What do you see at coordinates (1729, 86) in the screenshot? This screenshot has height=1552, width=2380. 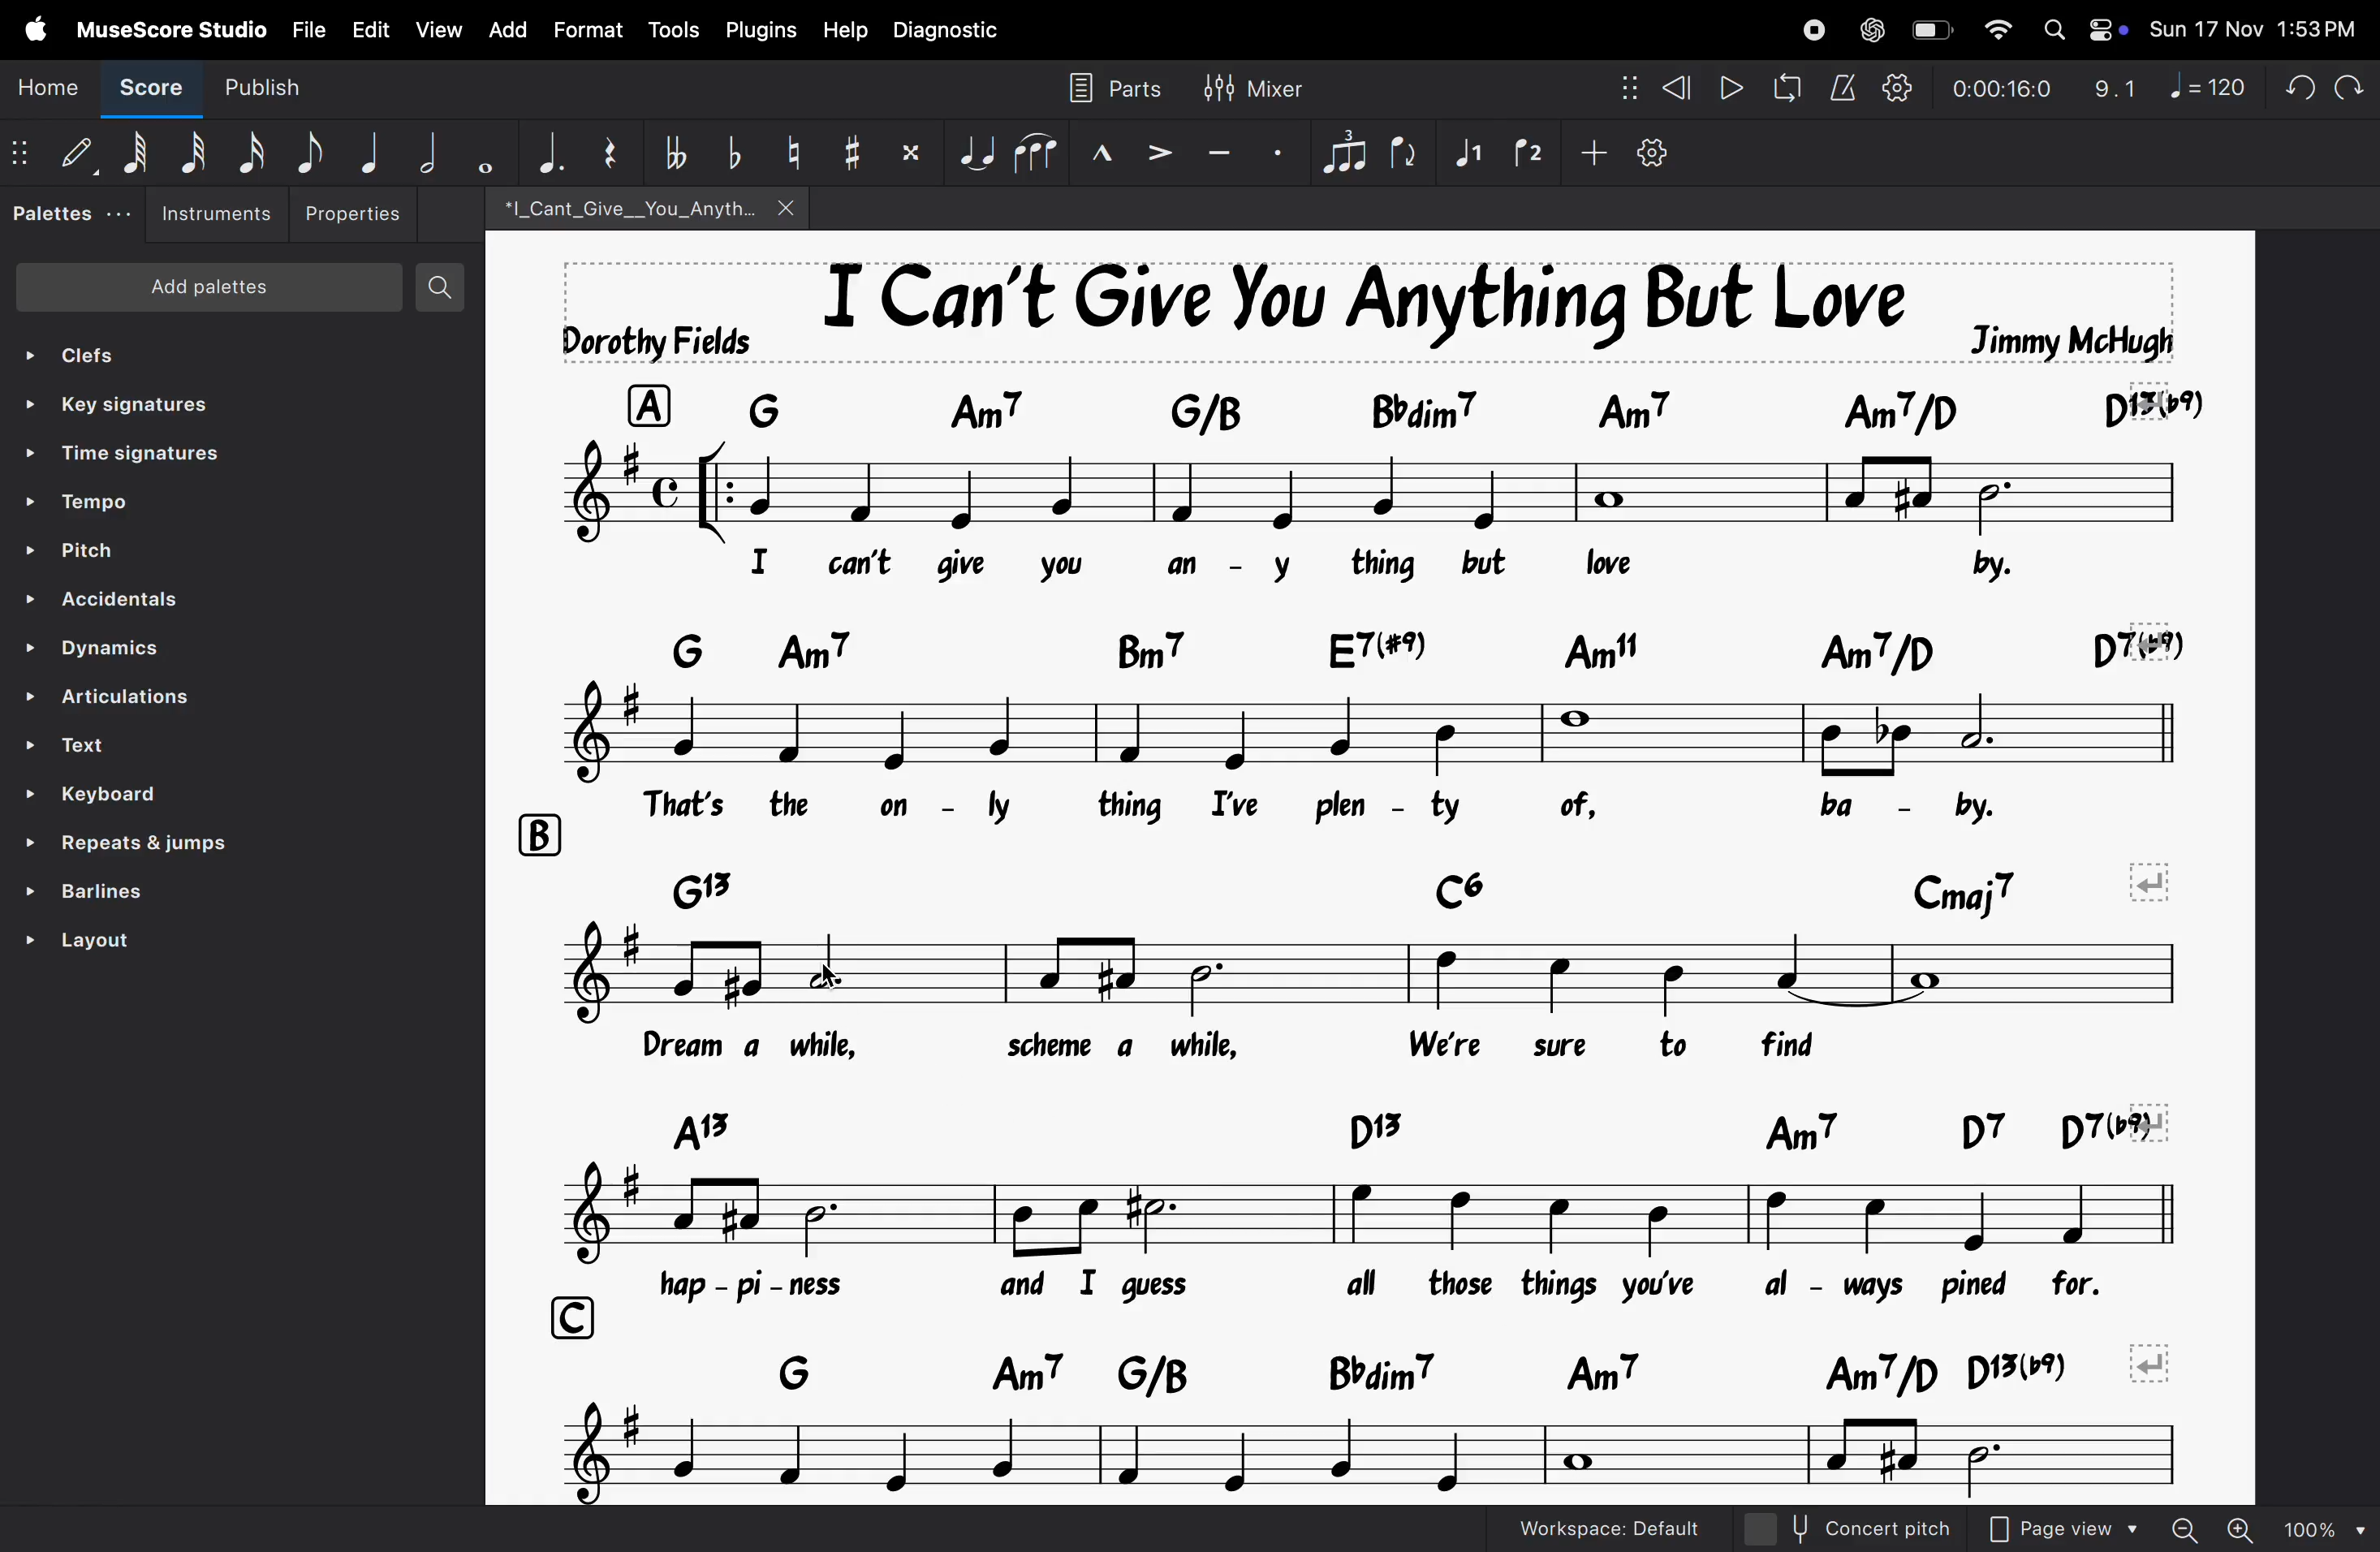 I see `play rewind` at bounding box center [1729, 86].